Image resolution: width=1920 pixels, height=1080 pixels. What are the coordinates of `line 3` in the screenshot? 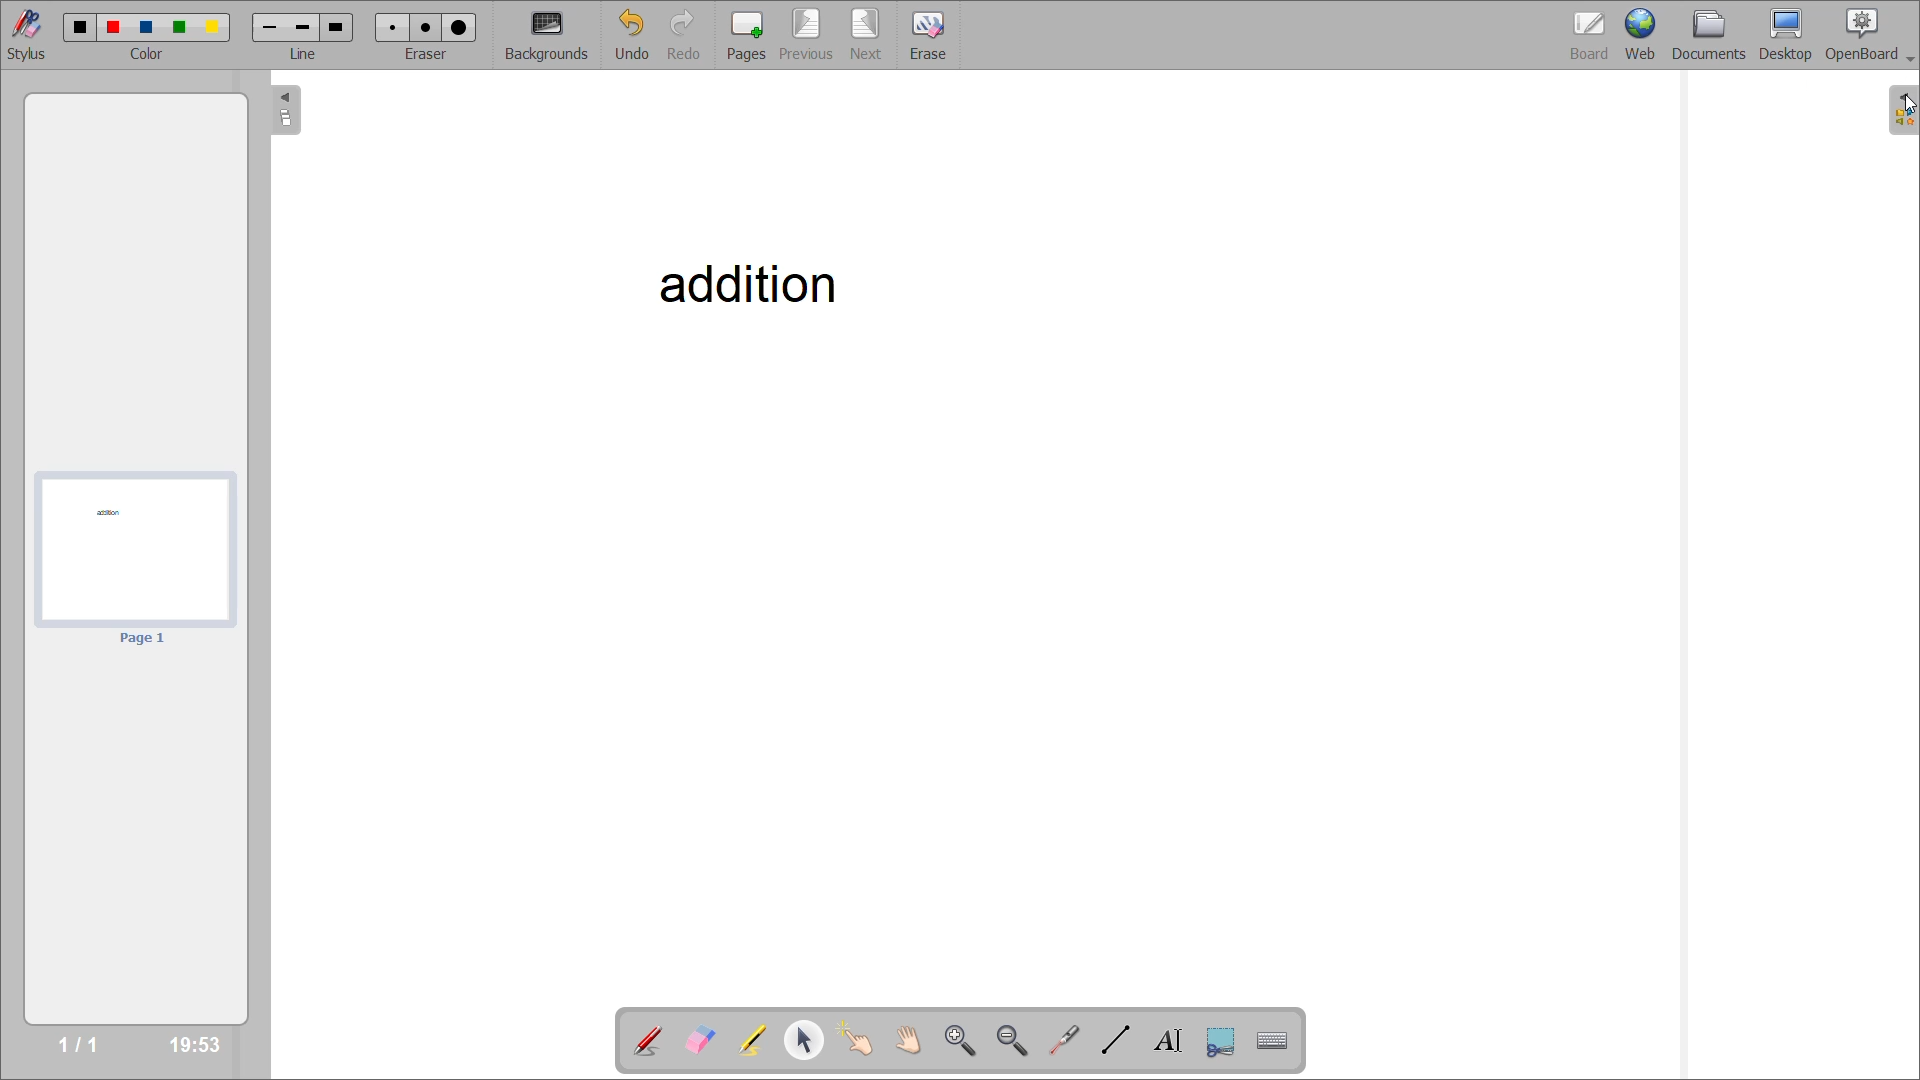 It's located at (335, 26).